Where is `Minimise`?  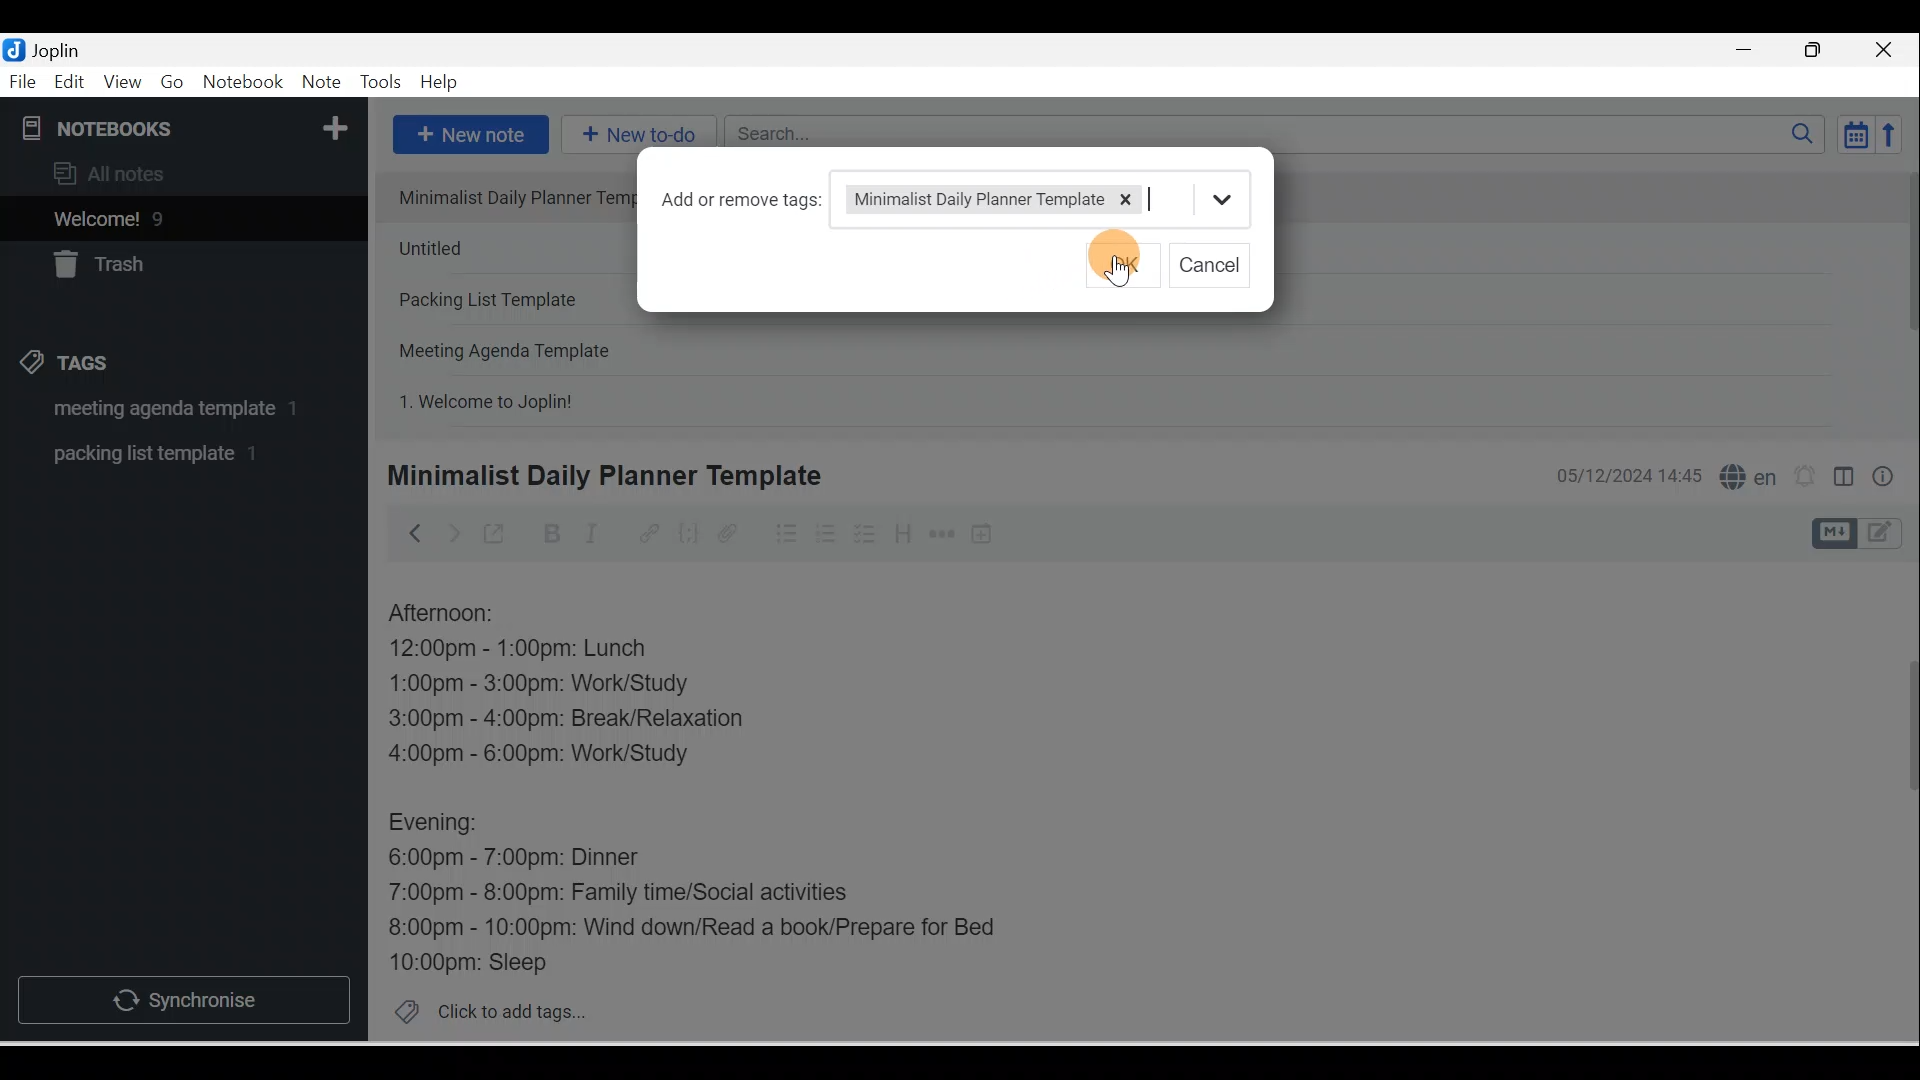 Minimise is located at coordinates (1750, 52).